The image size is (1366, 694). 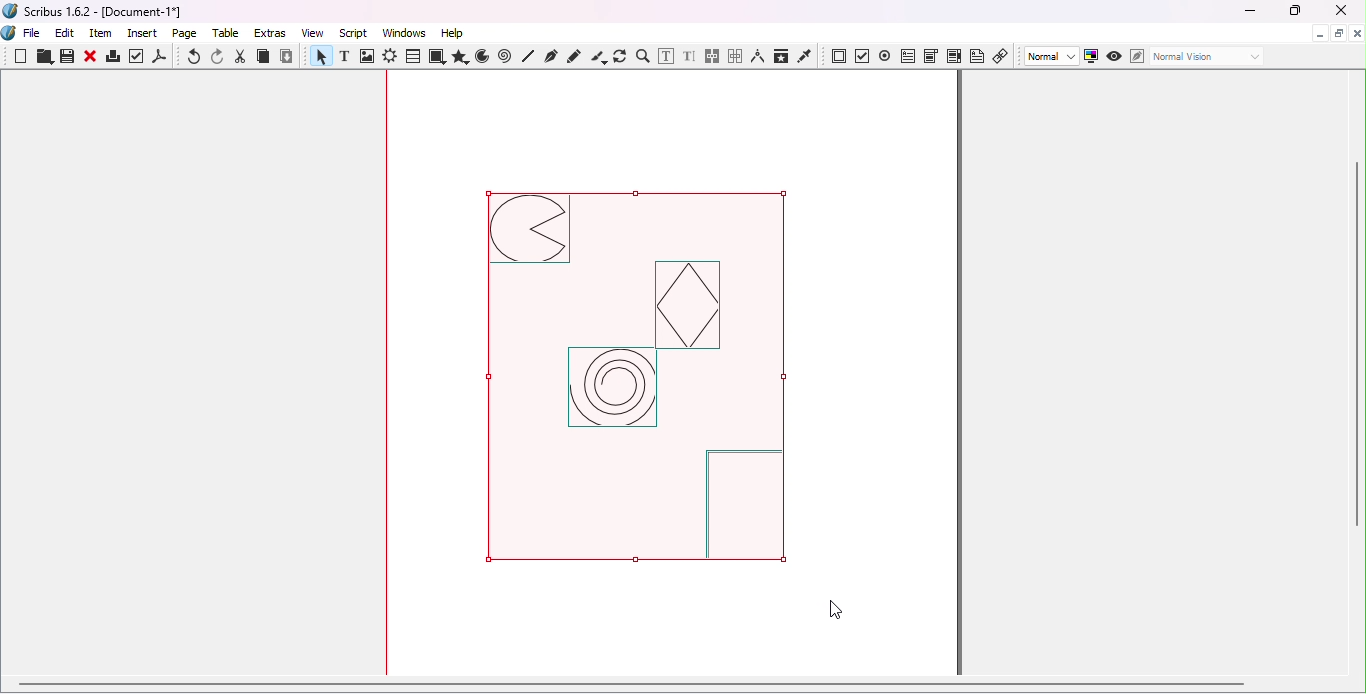 I want to click on PDF radio button, so click(x=885, y=55).